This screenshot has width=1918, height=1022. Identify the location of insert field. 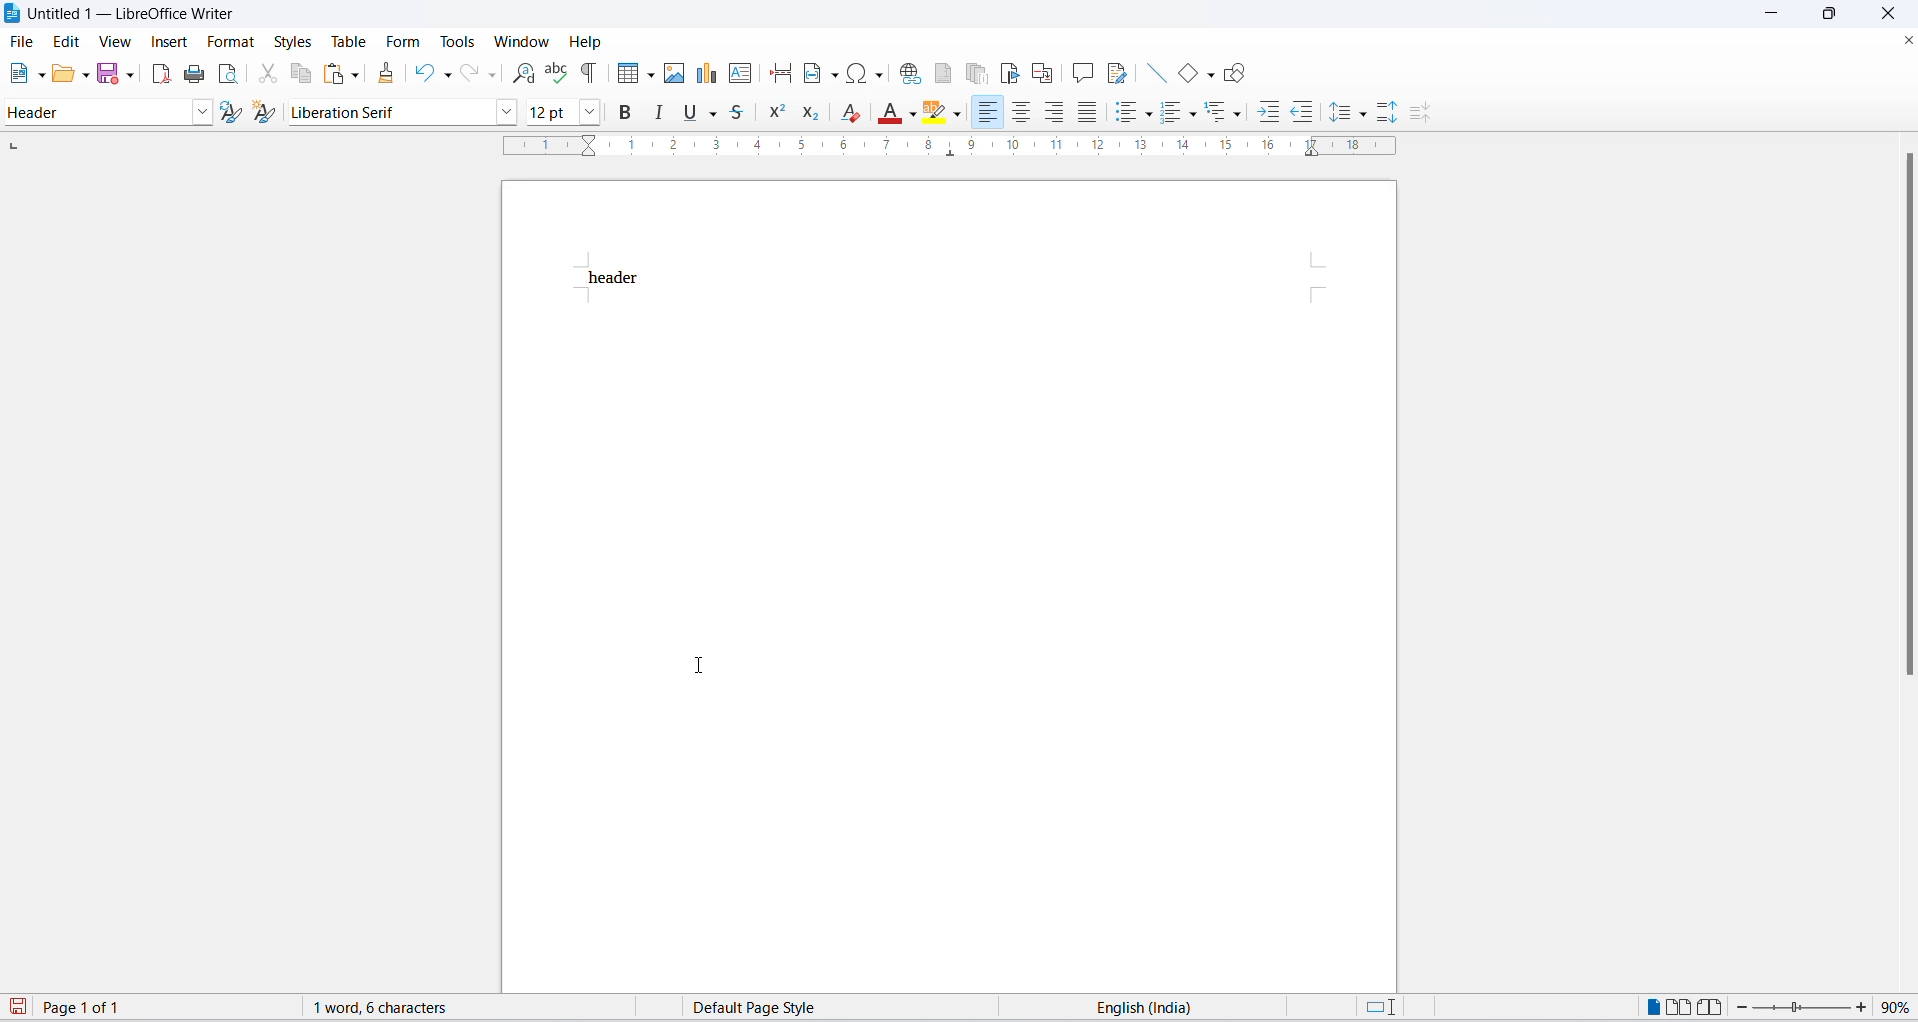
(819, 75).